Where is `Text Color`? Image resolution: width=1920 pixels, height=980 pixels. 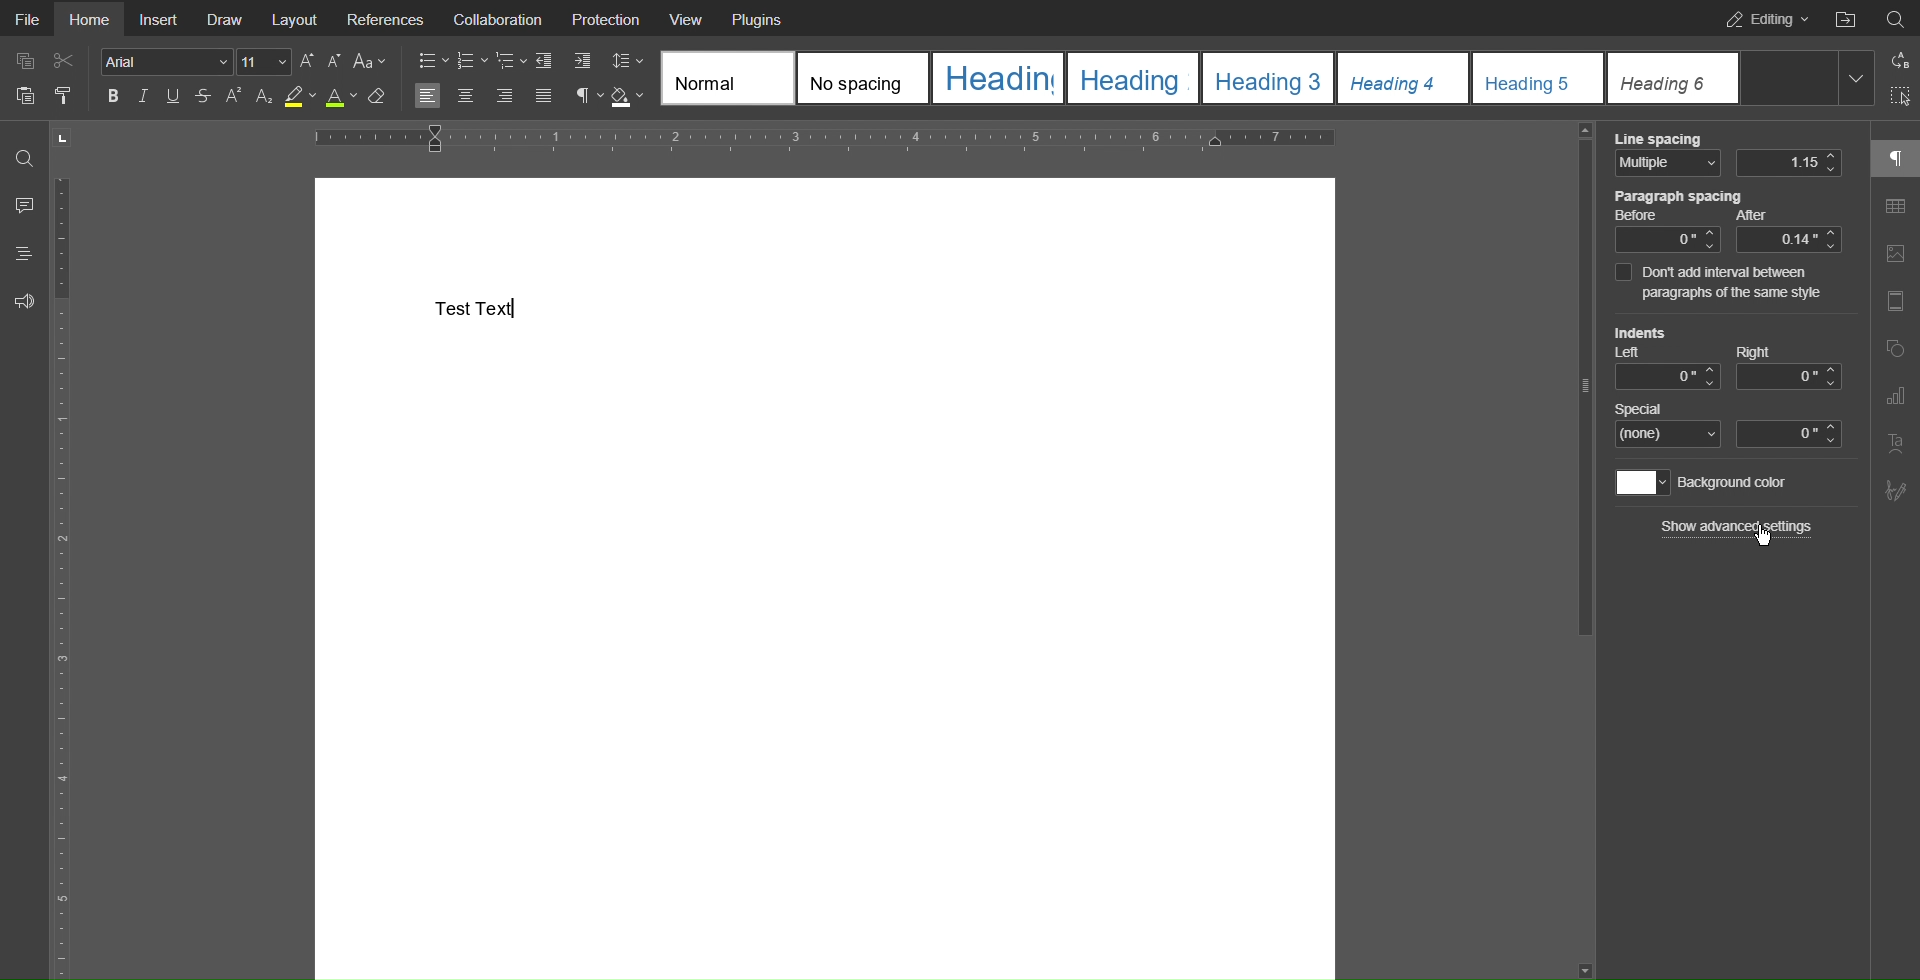 Text Color is located at coordinates (341, 97).